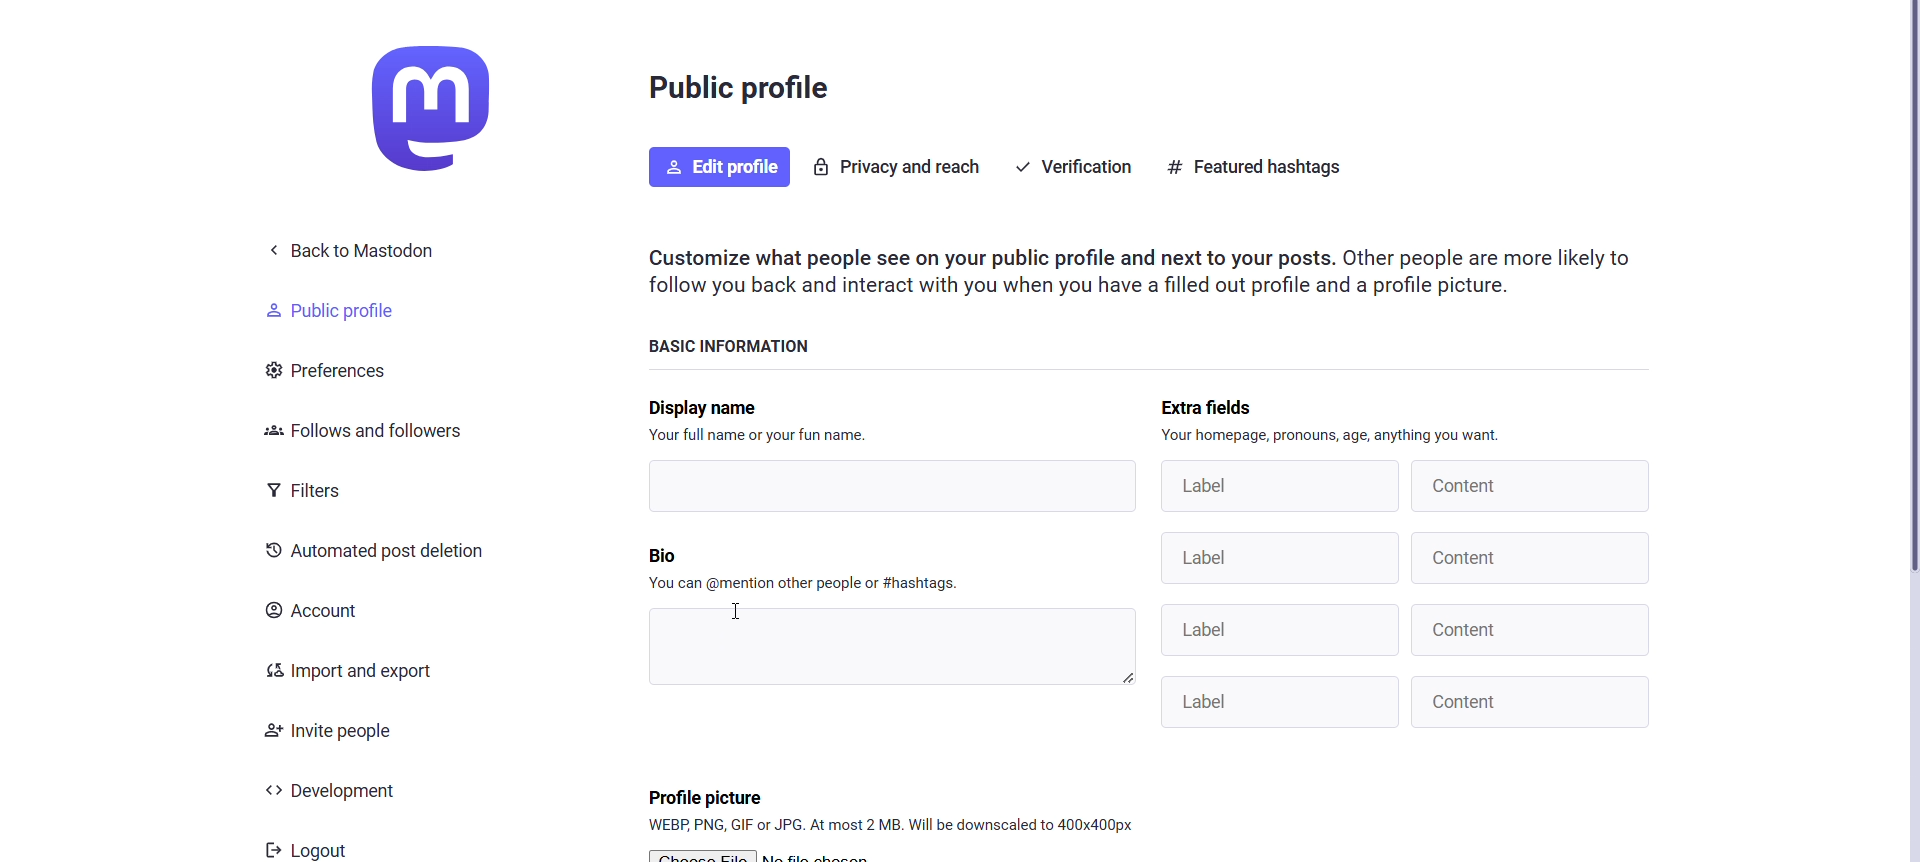 This screenshot has height=862, width=1920. What do you see at coordinates (683, 557) in the screenshot?
I see `Bio` at bounding box center [683, 557].